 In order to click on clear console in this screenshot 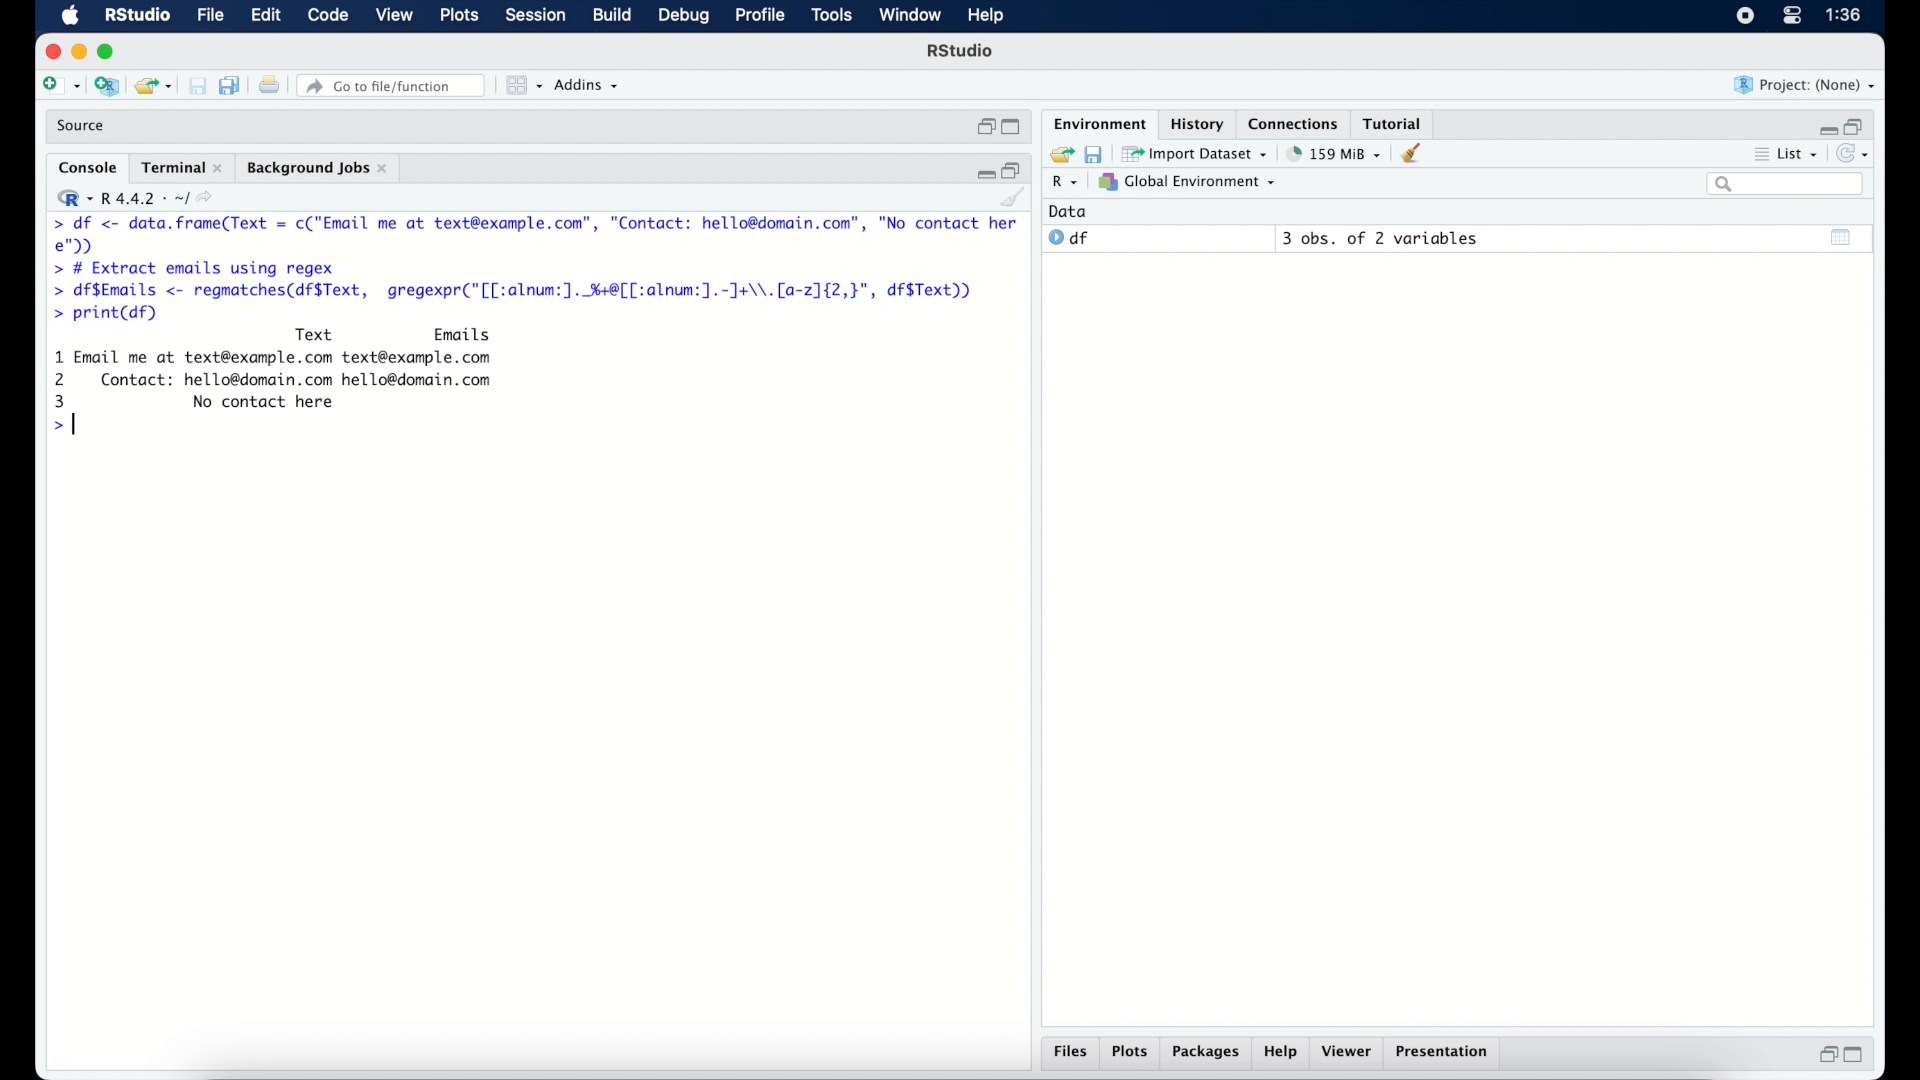, I will do `click(1014, 199)`.